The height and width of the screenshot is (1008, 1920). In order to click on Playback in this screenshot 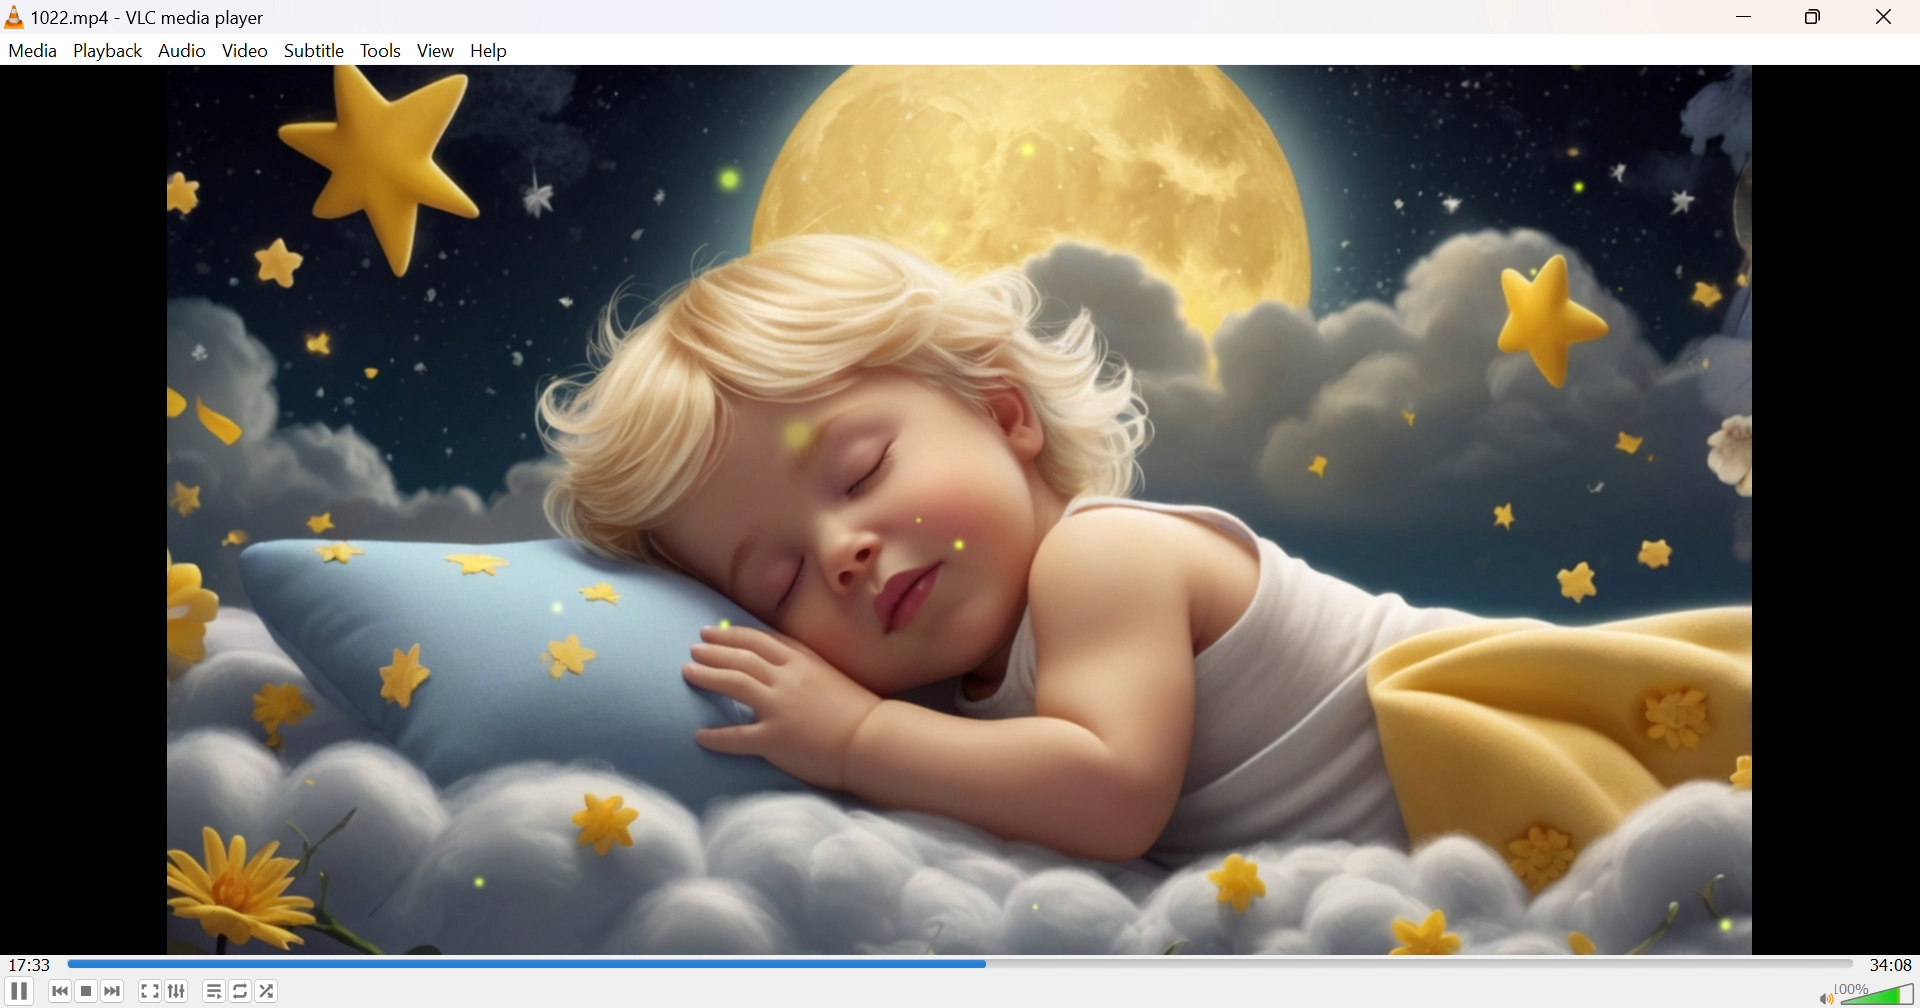, I will do `click(108, 50)`.